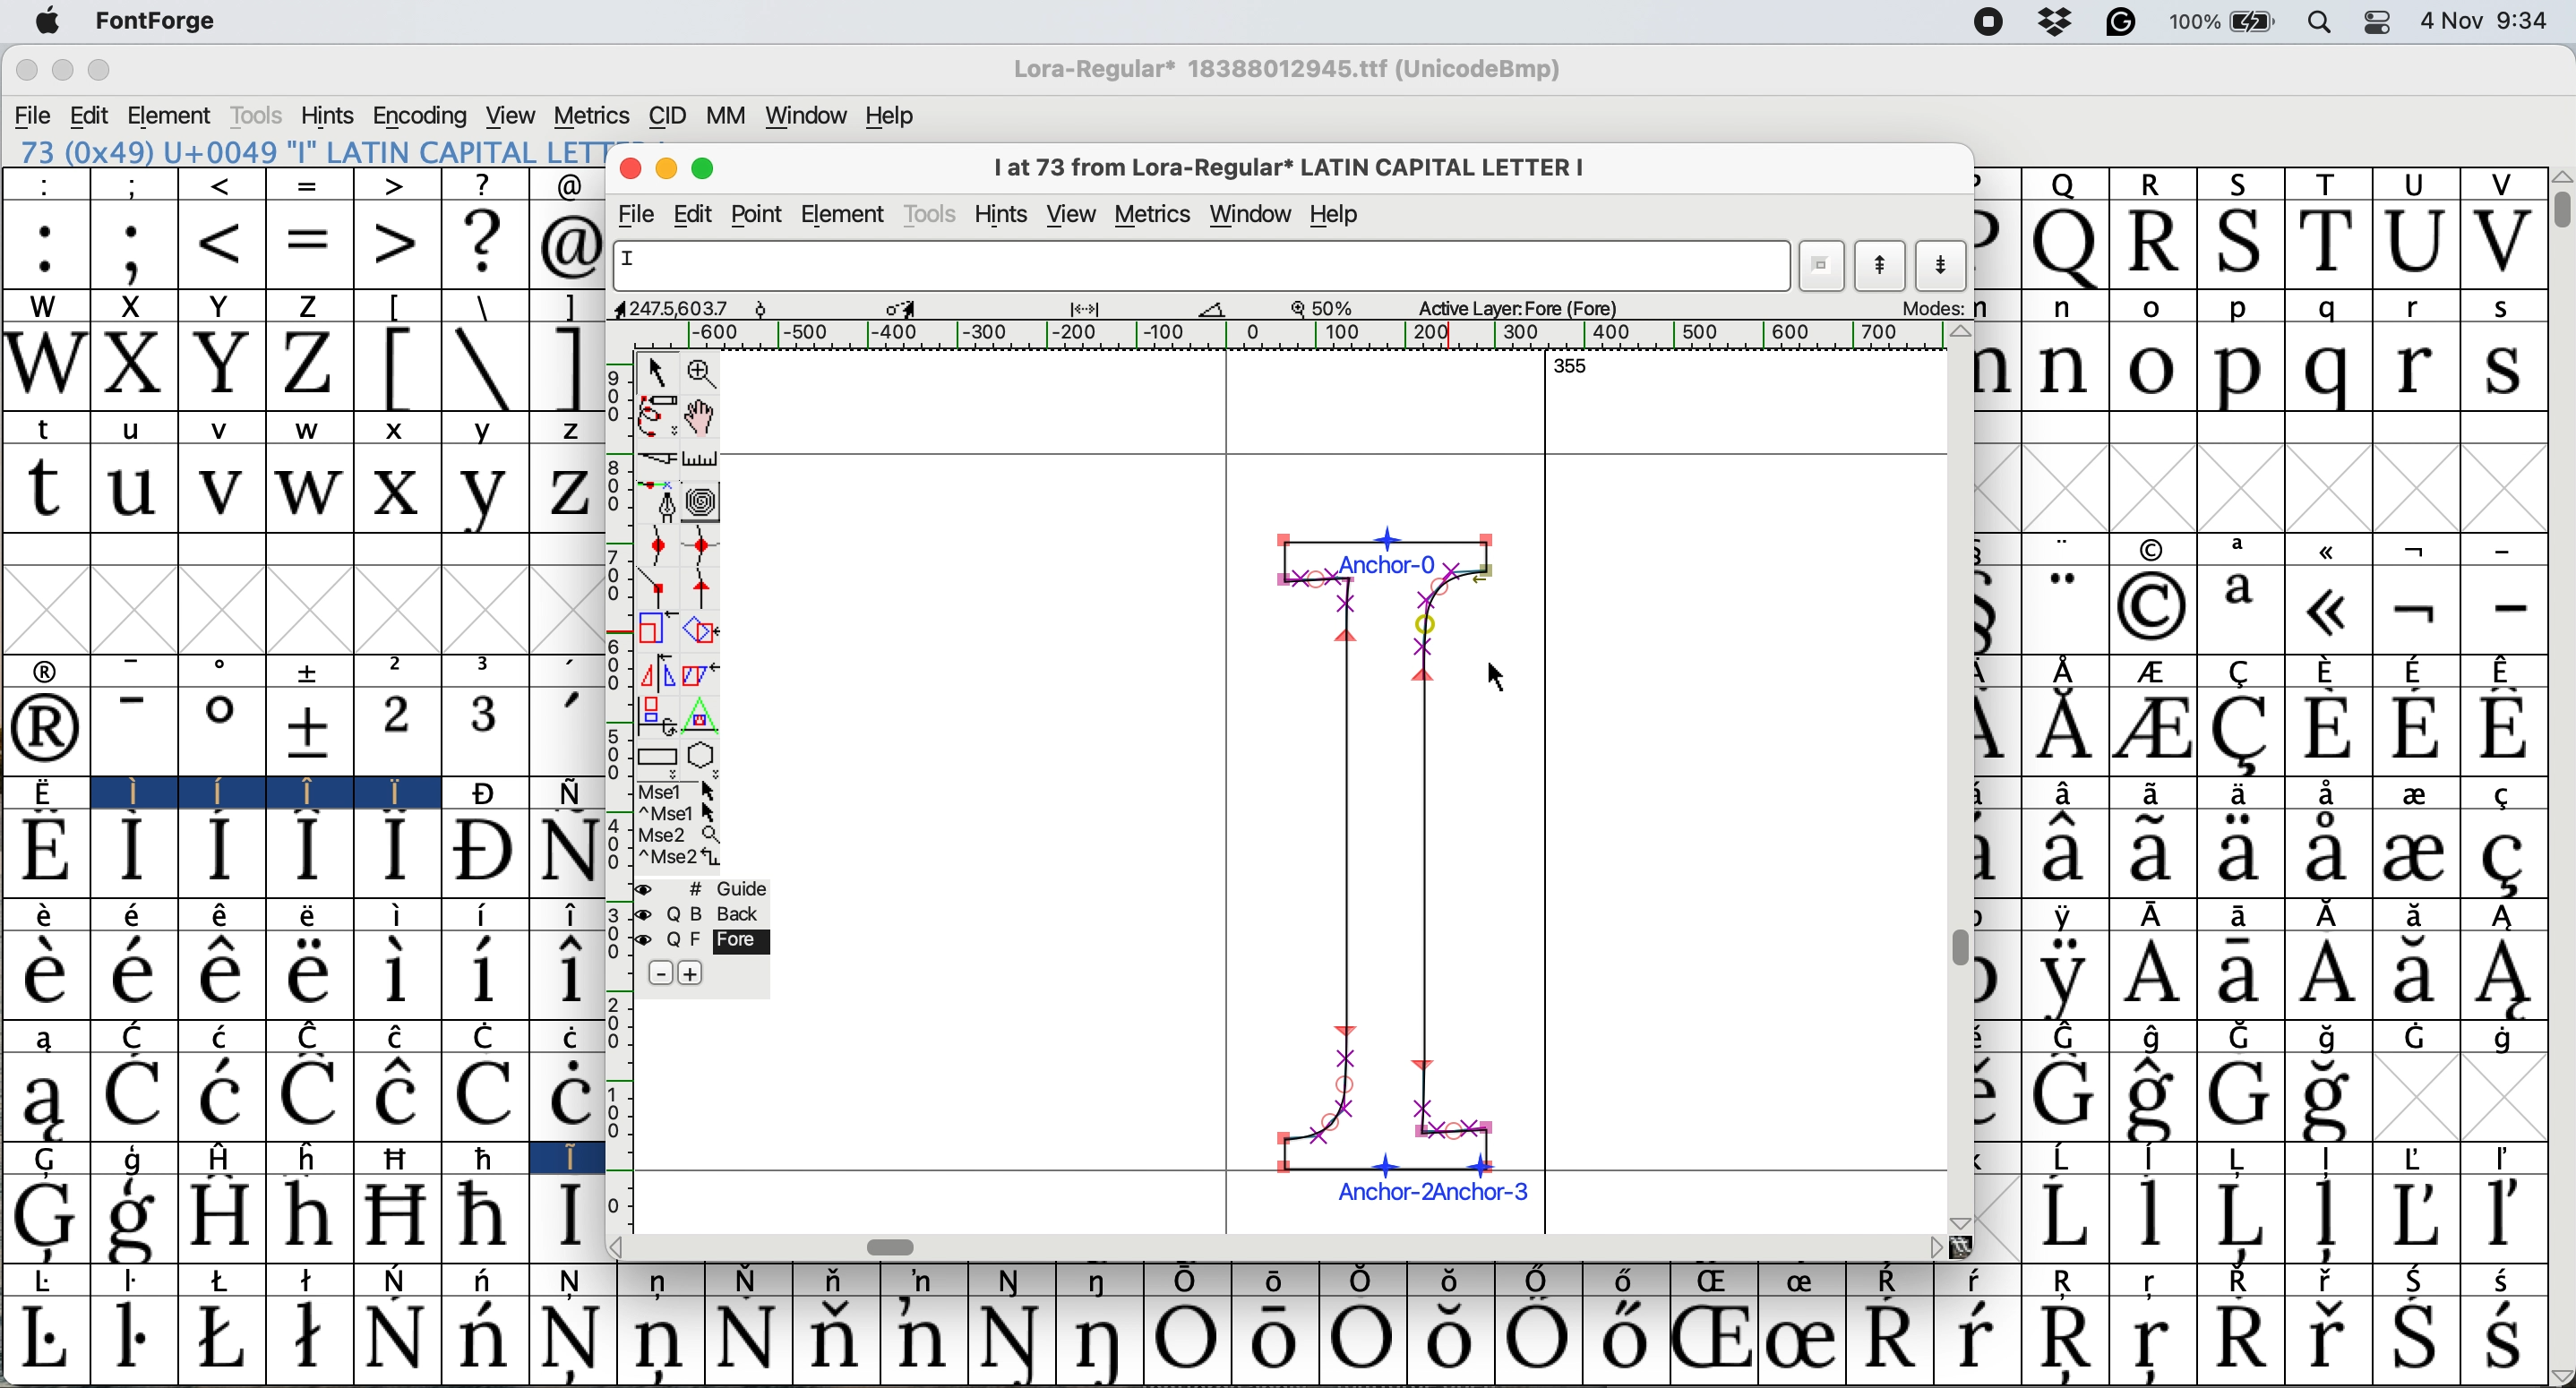  I want to click on Symbol, so click(2417, 973).